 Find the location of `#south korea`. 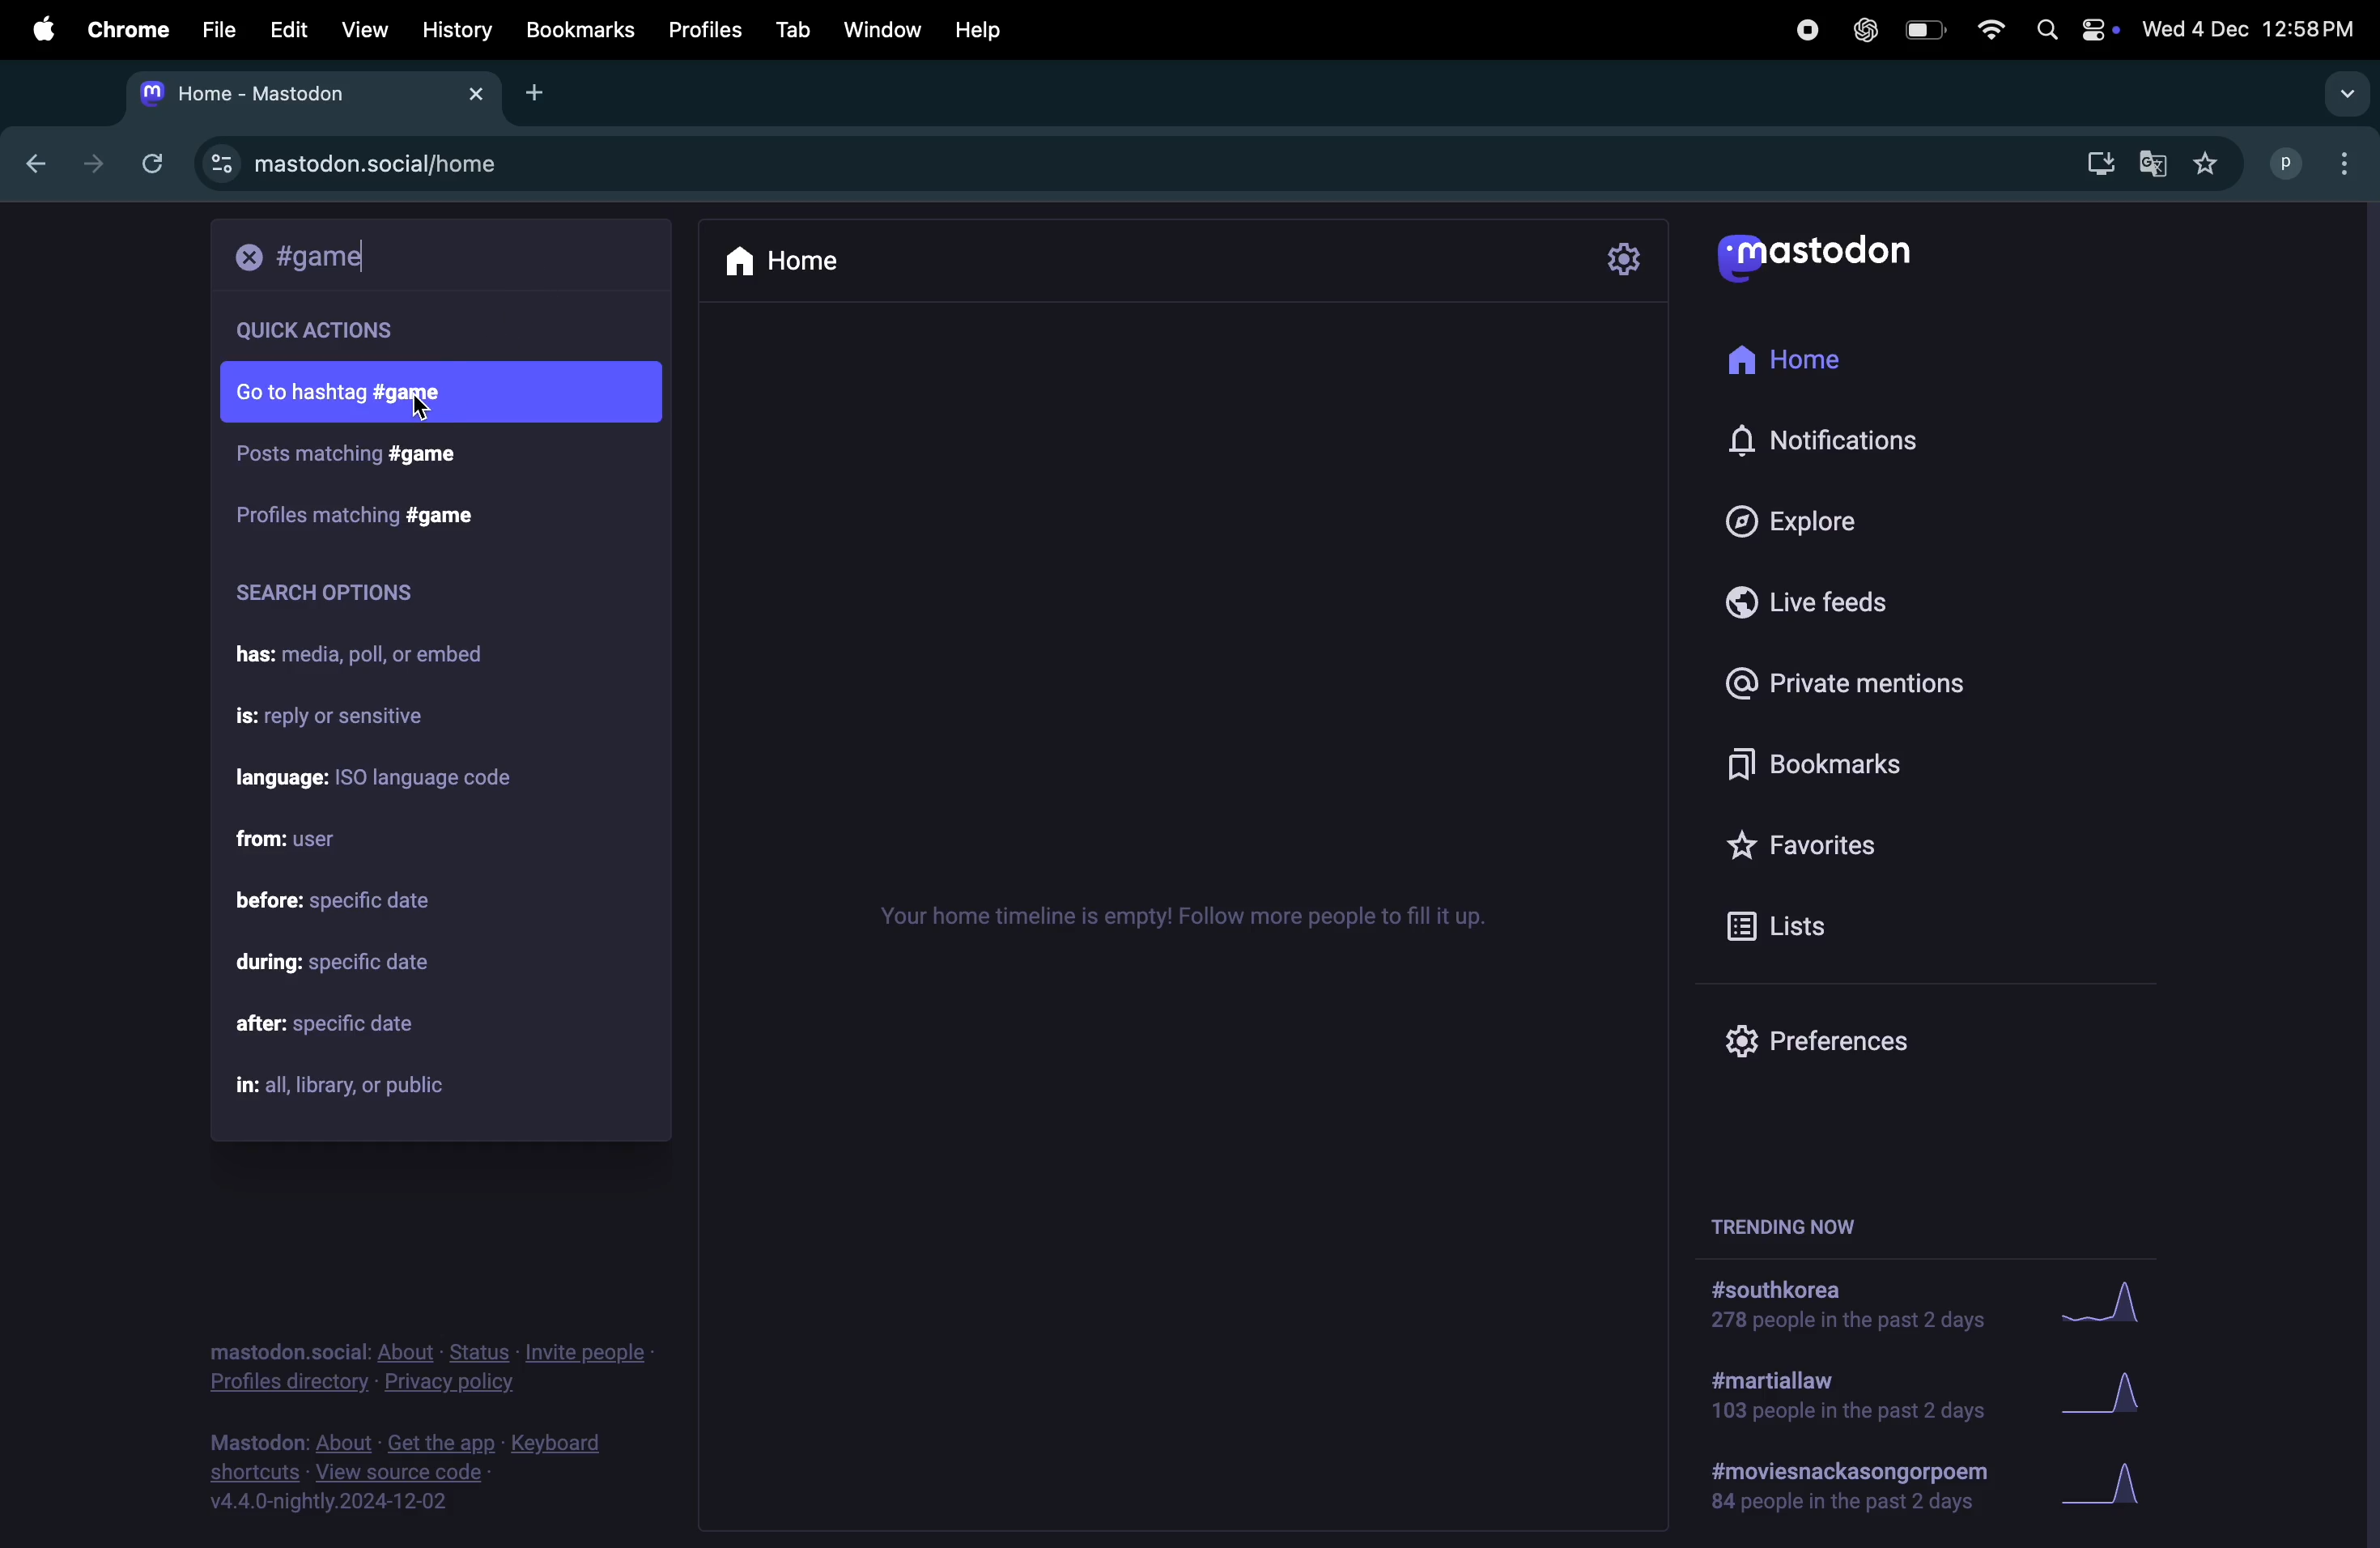

#south korea is located at coordinates (1835, 1309).